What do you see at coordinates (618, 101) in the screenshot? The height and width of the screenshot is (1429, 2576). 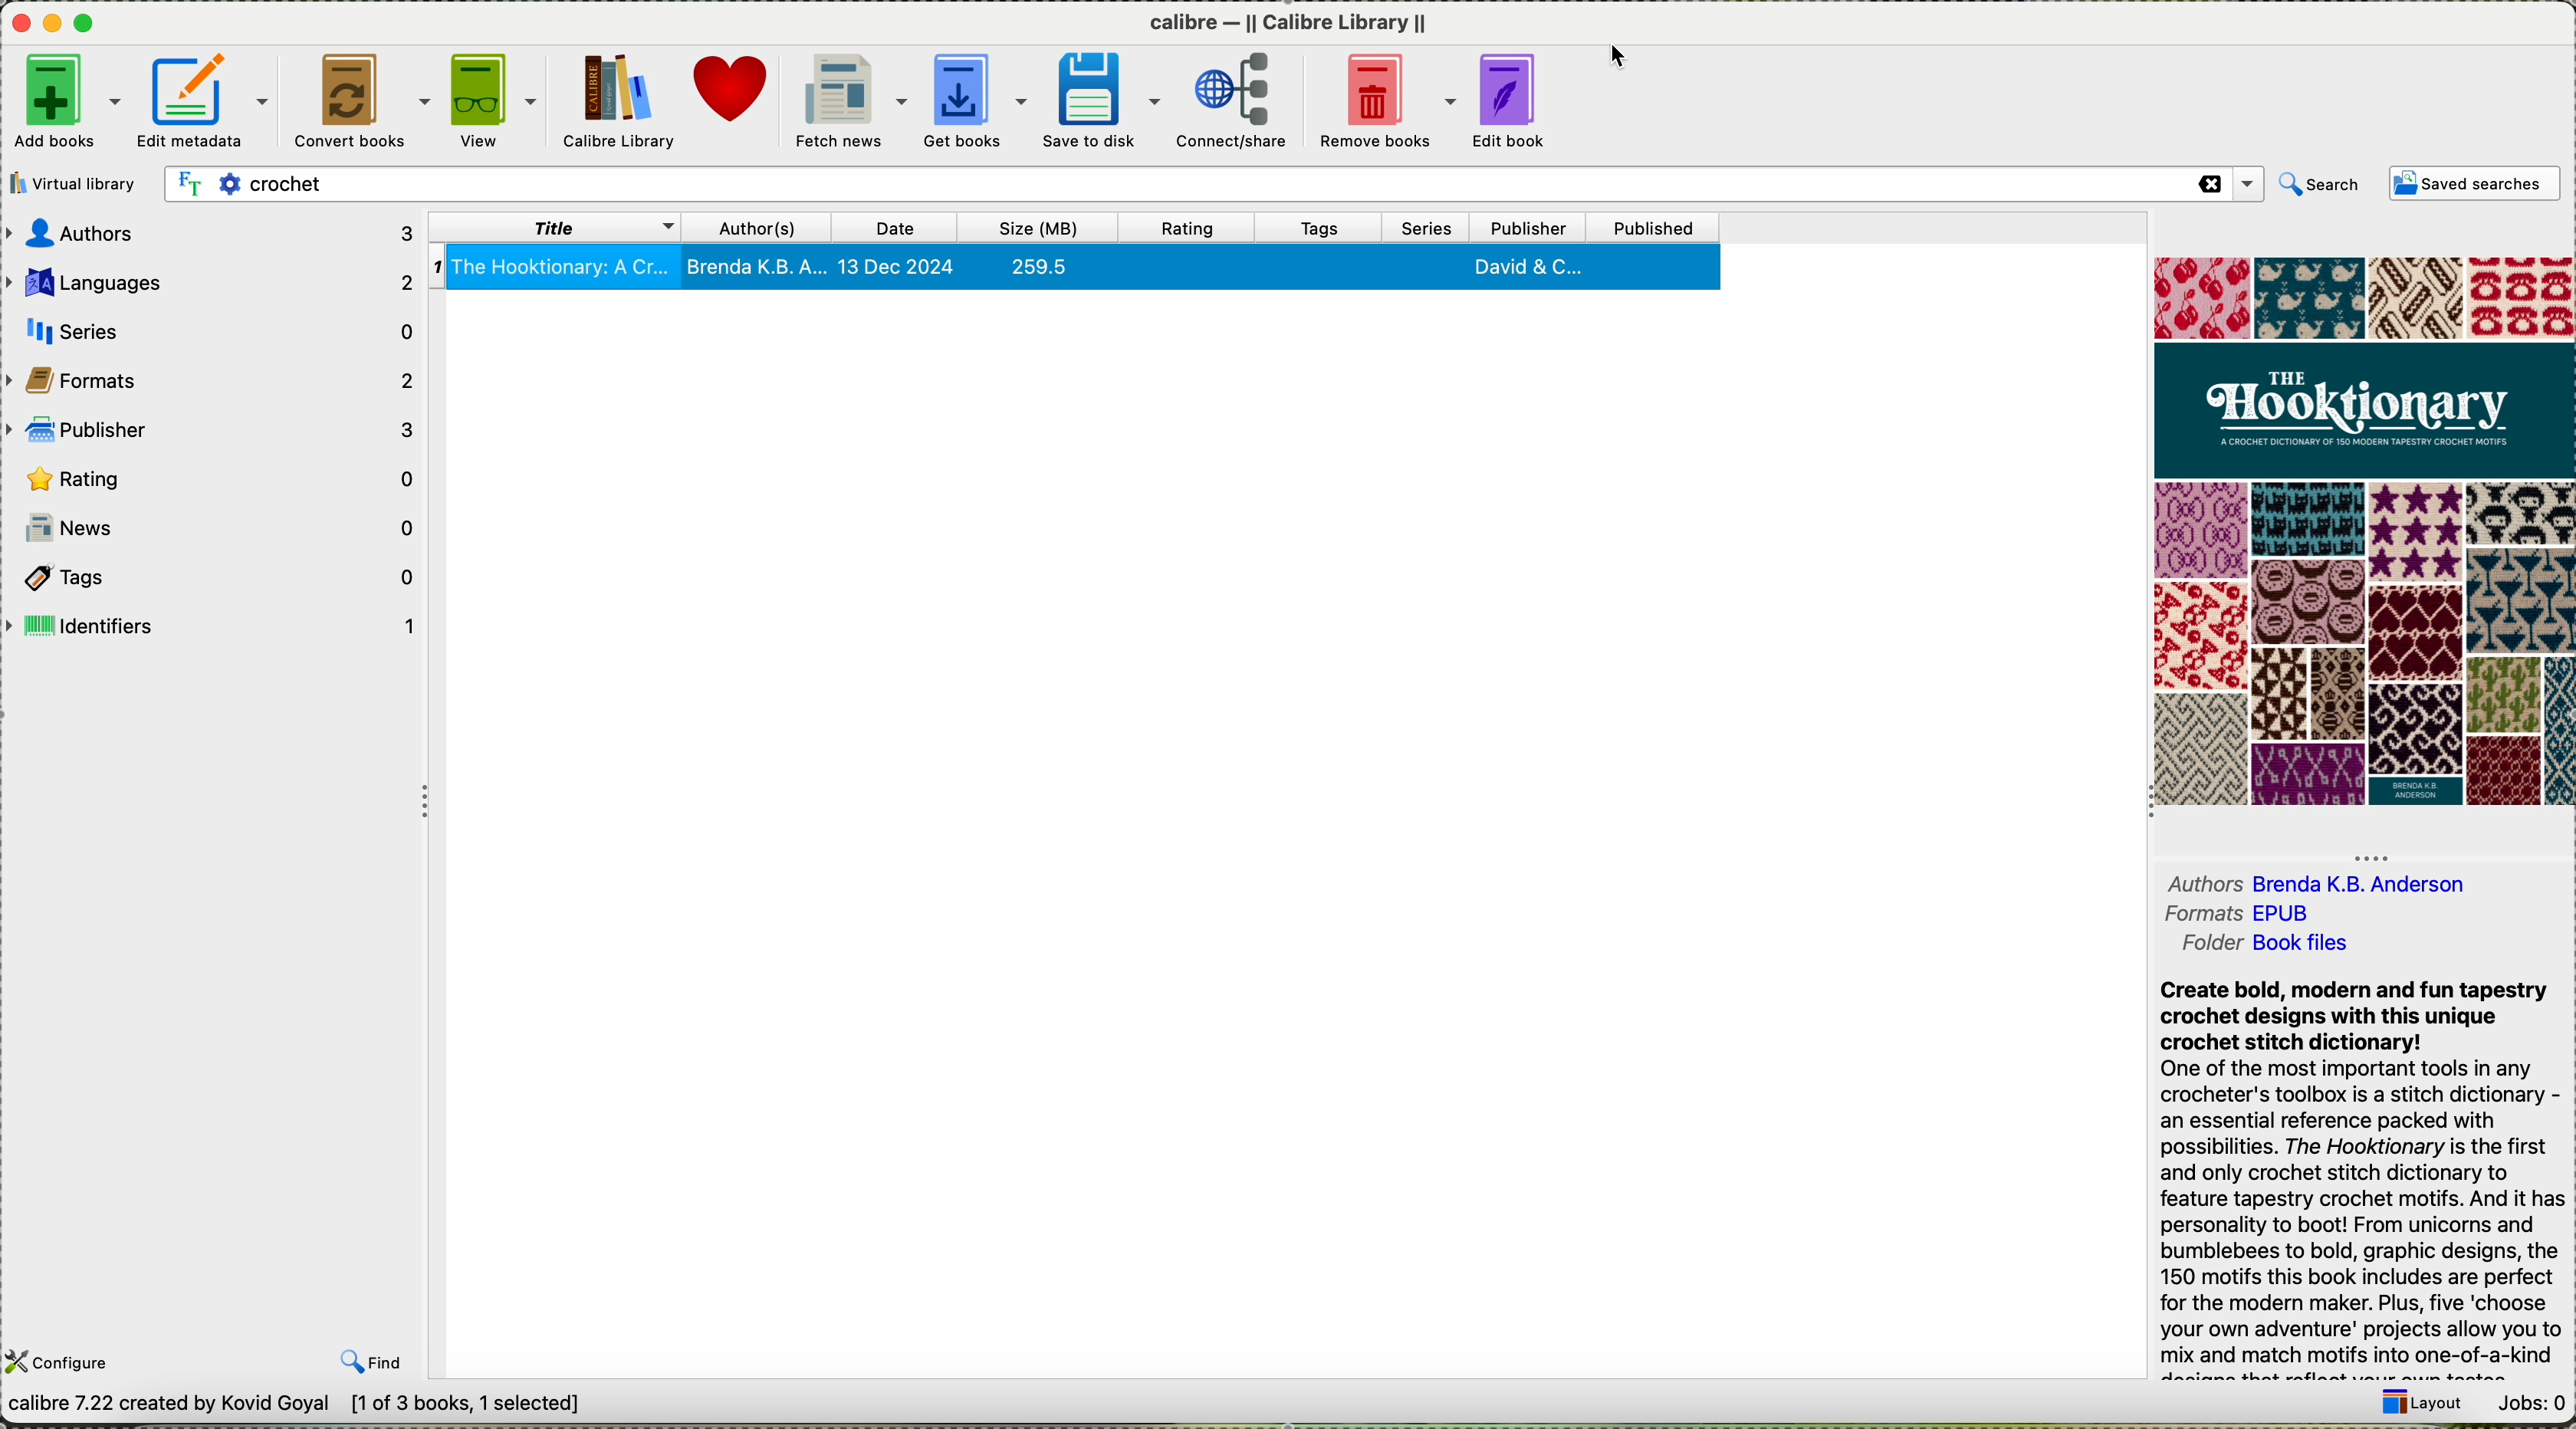 I see `Calibre library` at bounding box center [618, 101].